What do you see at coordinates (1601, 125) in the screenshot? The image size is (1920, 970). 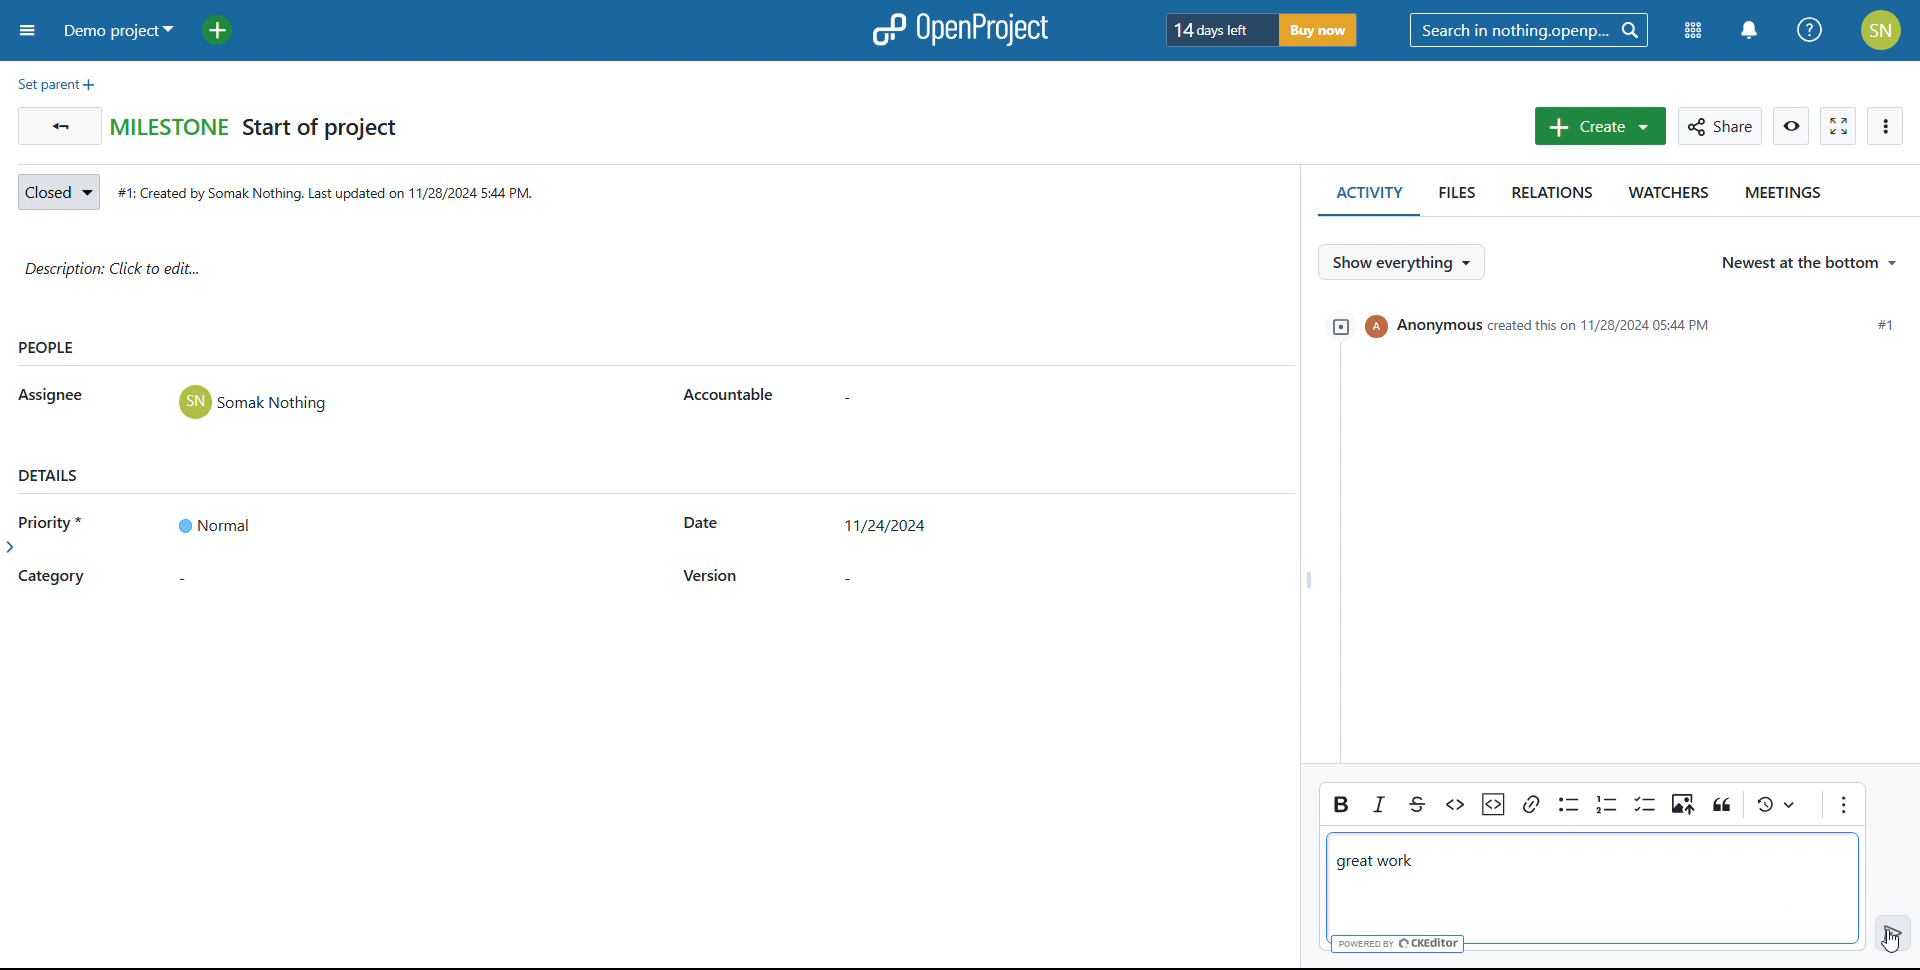 I see `create` at bounding box center [1601, 125].